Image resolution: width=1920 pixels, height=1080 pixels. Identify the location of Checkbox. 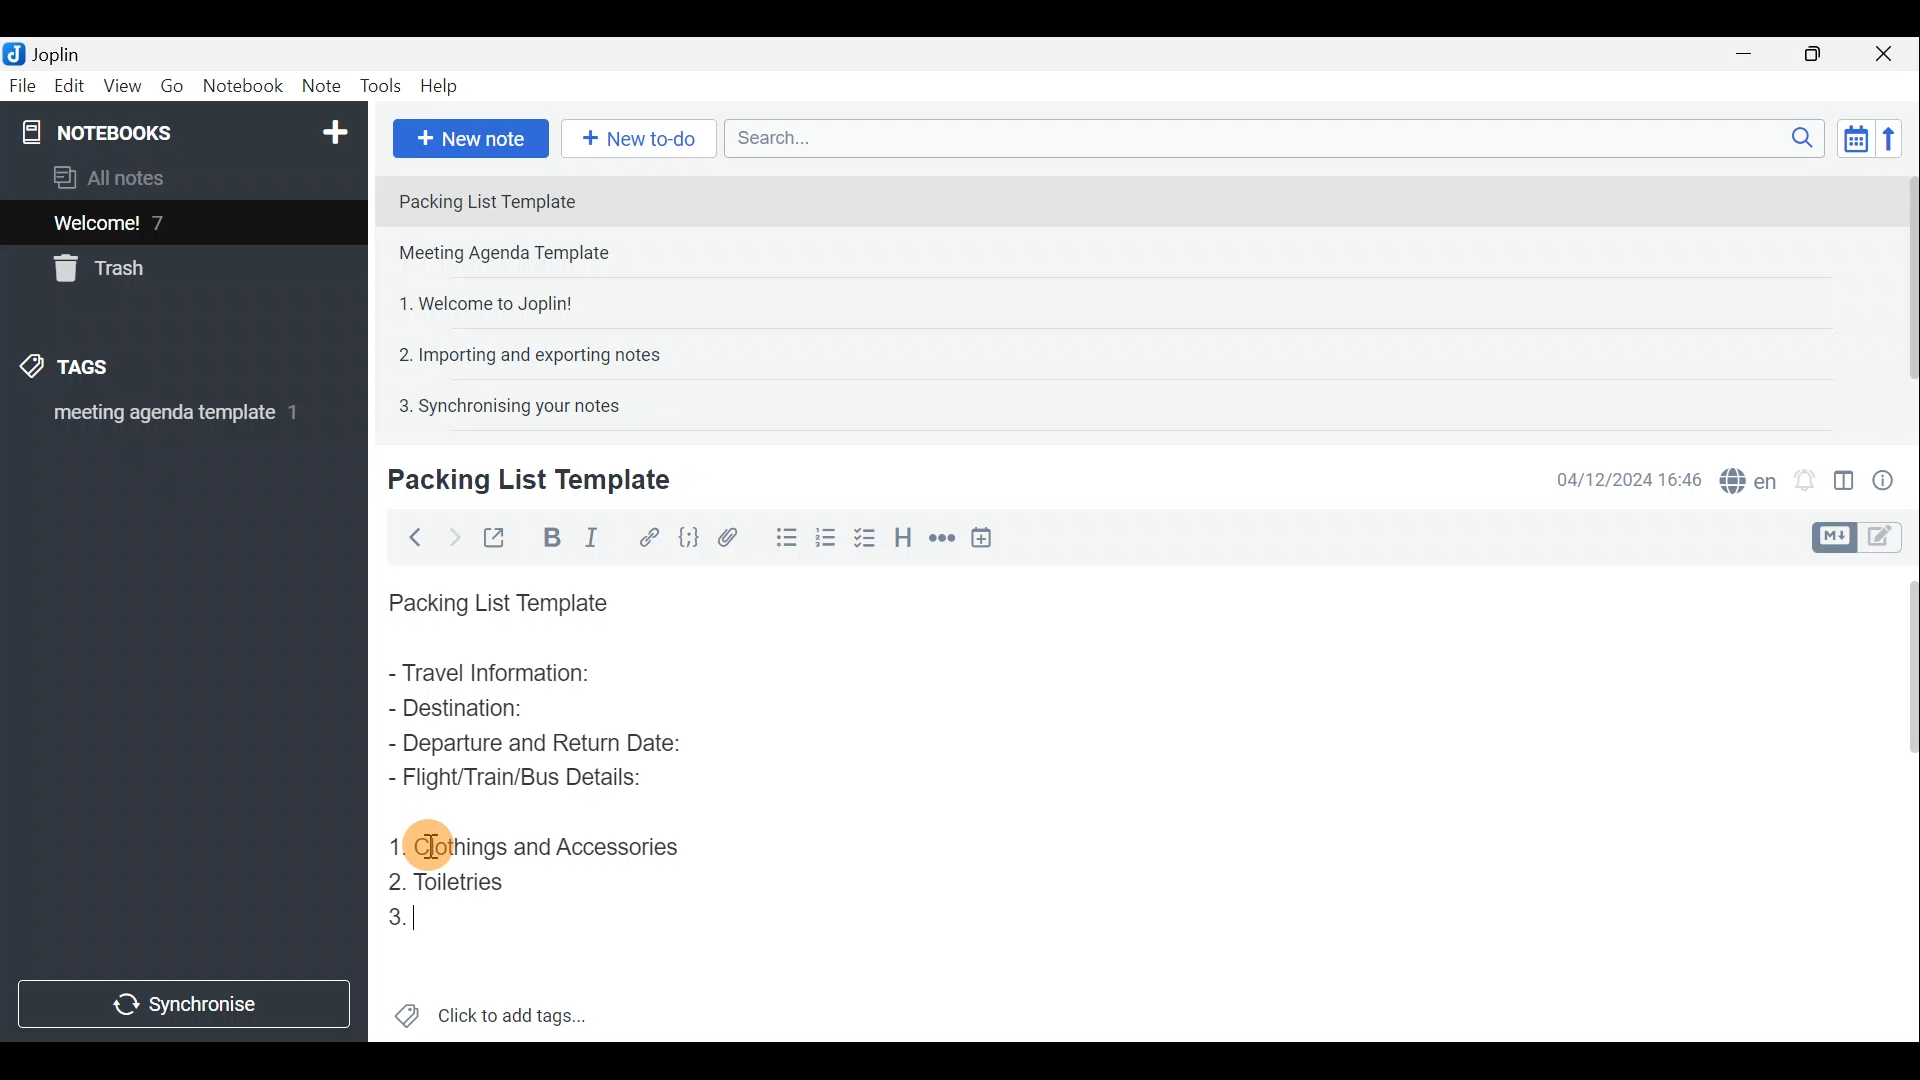
(825, 534).